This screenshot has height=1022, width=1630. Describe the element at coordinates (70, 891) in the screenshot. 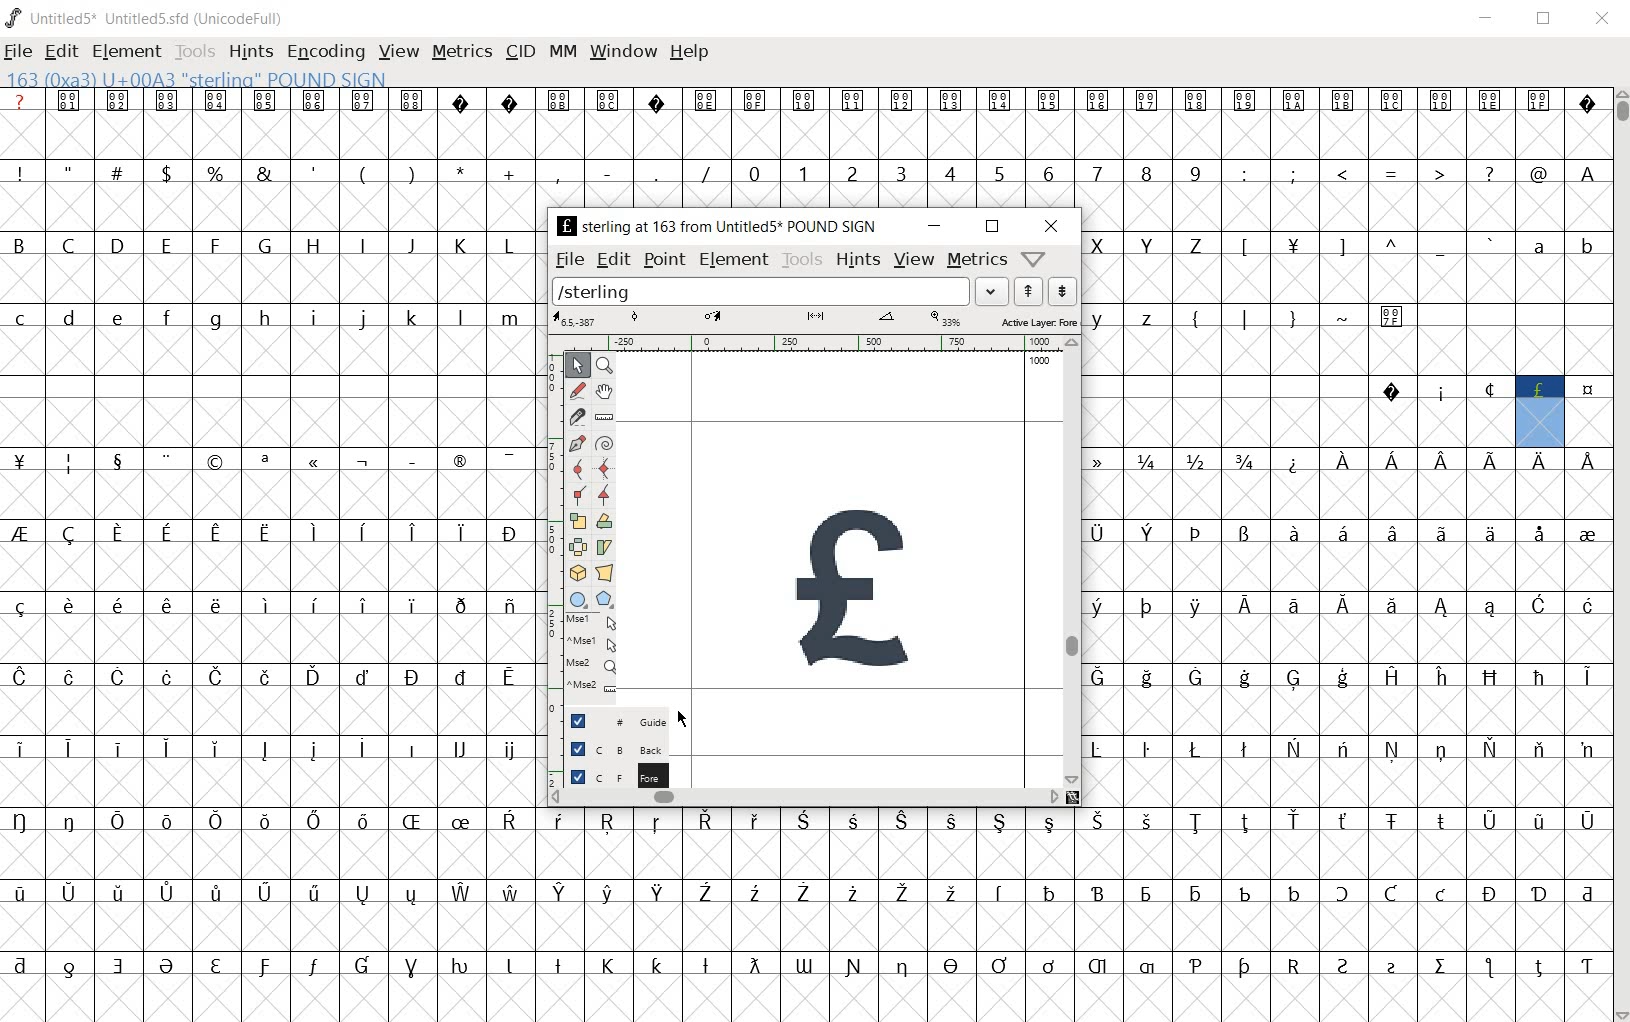

I see `Symbol` at that location.